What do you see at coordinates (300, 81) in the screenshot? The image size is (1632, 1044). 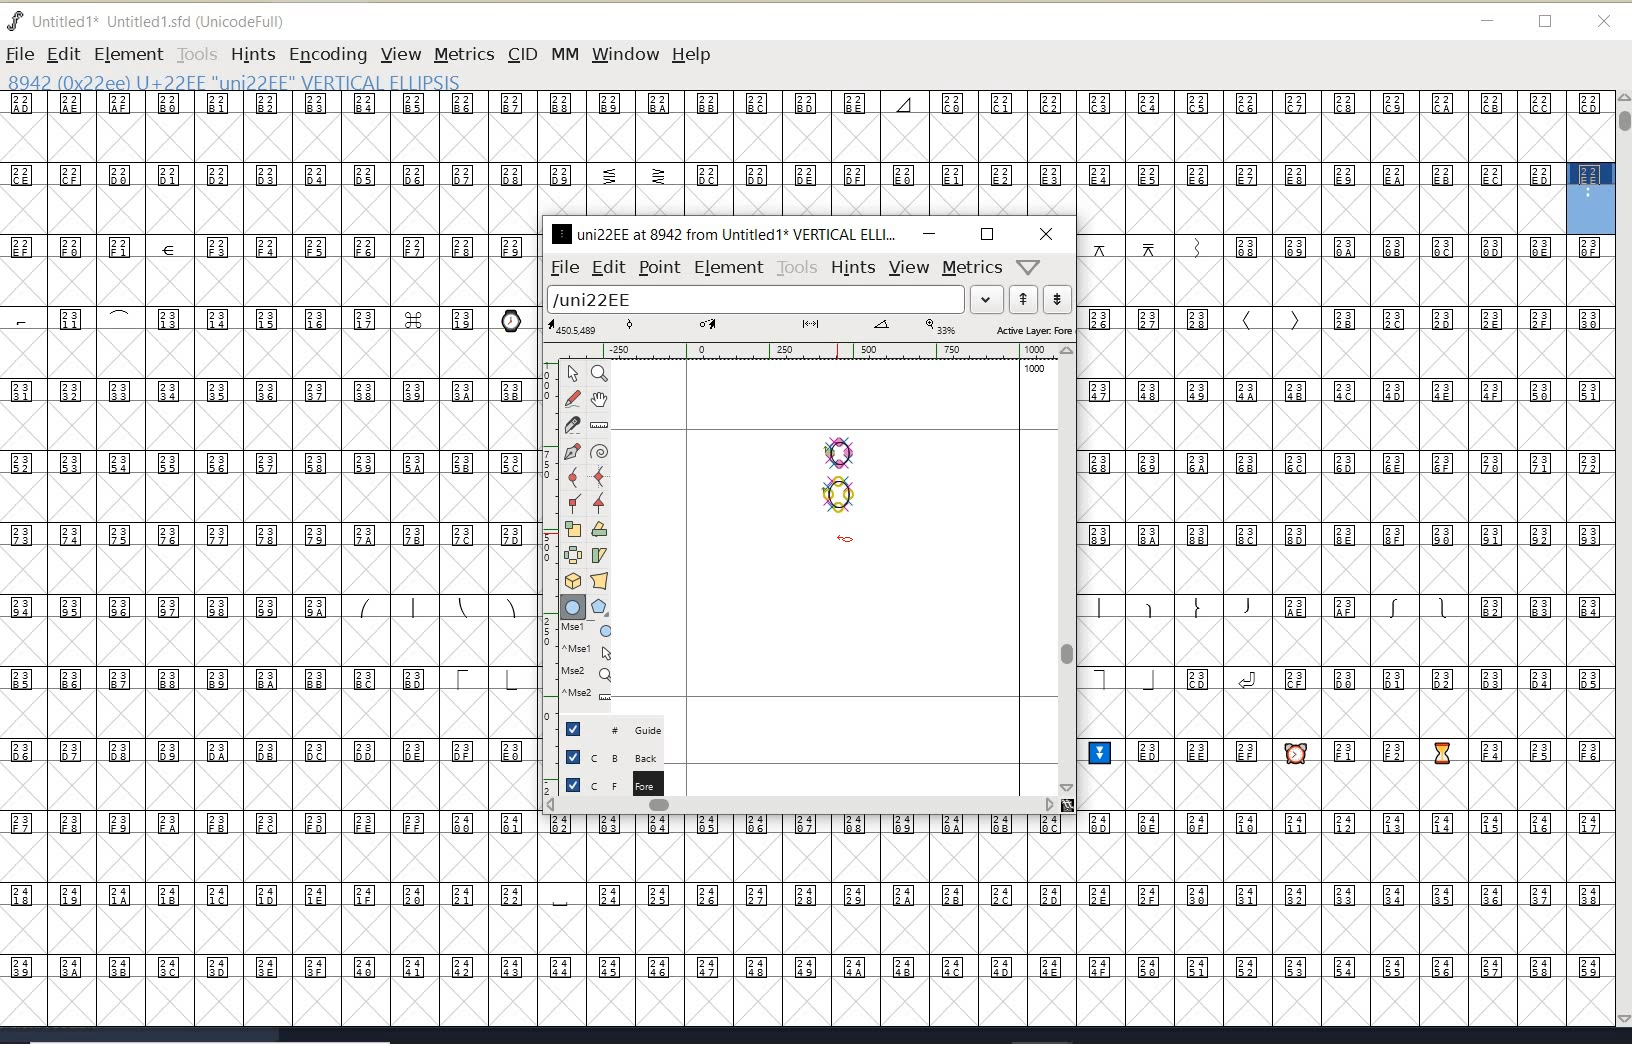 I see `8942 (0x22ee) U+22EE "uni22EE" VERTICAL EllIPSIS` at bounding box center [300, 81].